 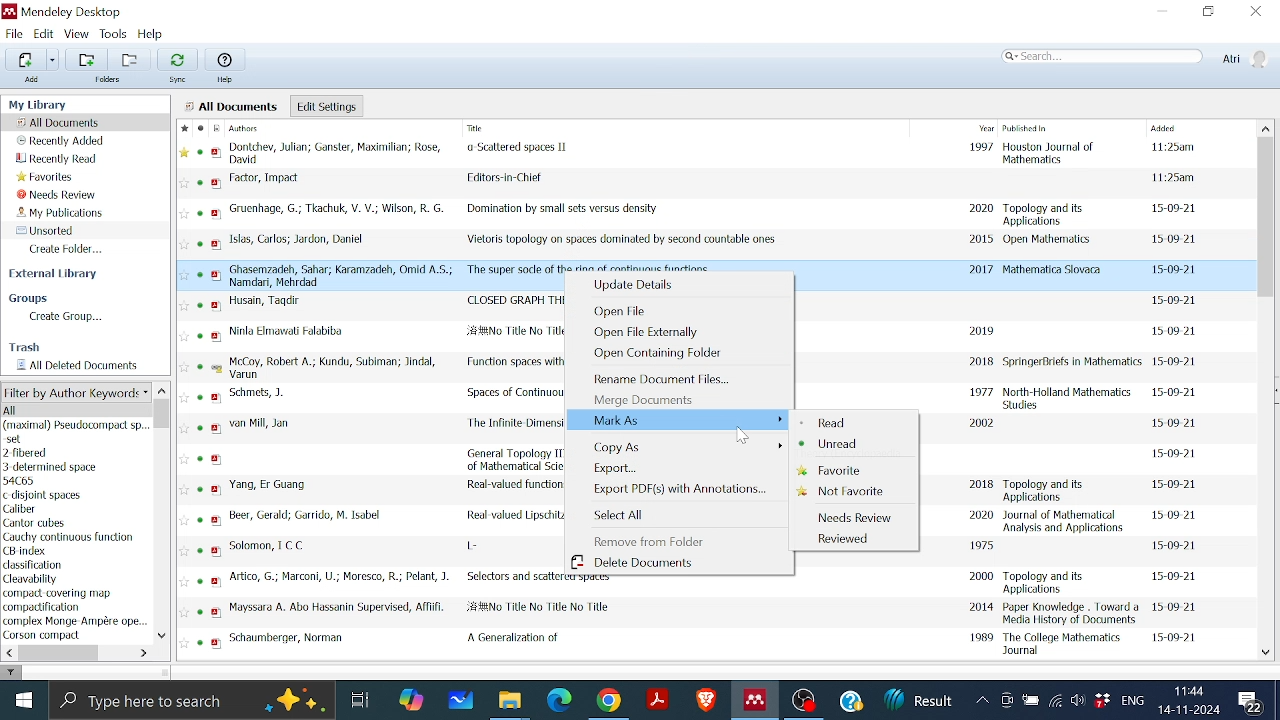 I want to click on Filter option, so click(x=75, y=393).